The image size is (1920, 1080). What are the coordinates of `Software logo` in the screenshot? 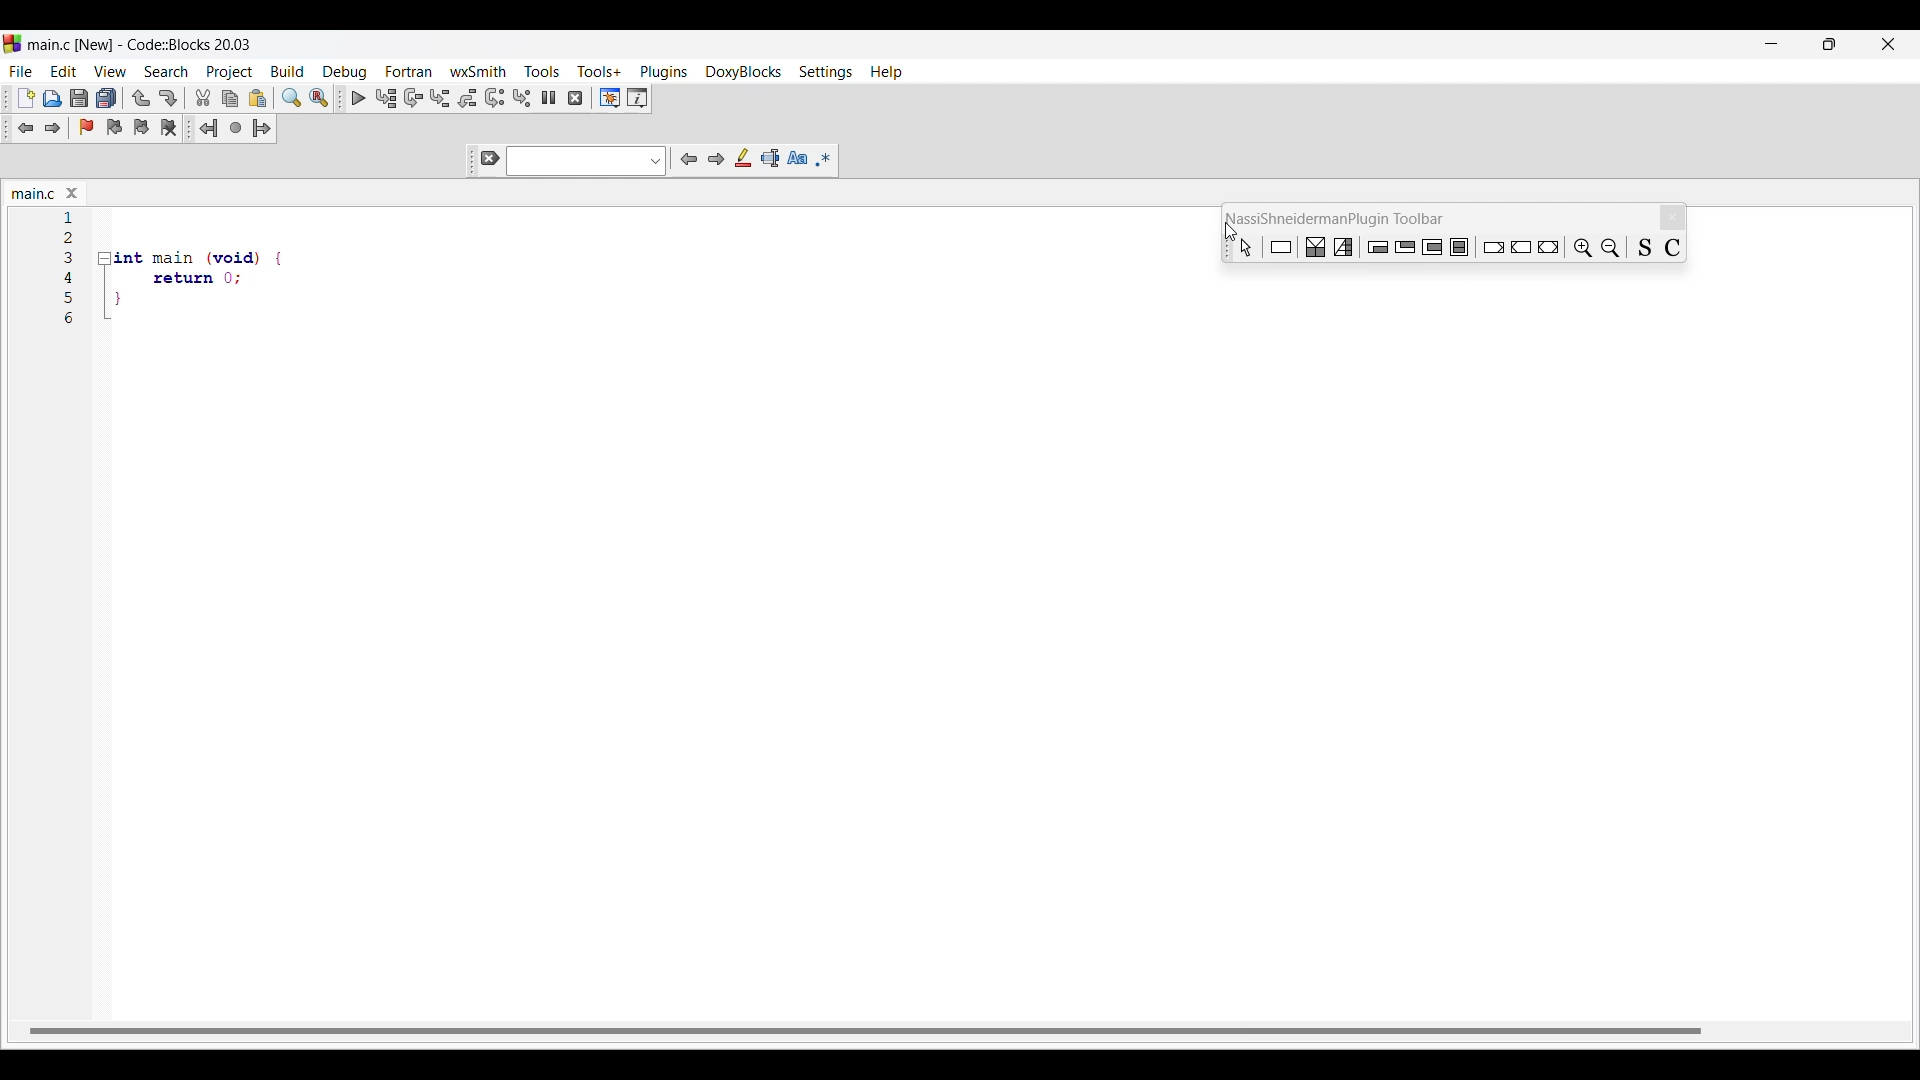 It's located at (12, 44).